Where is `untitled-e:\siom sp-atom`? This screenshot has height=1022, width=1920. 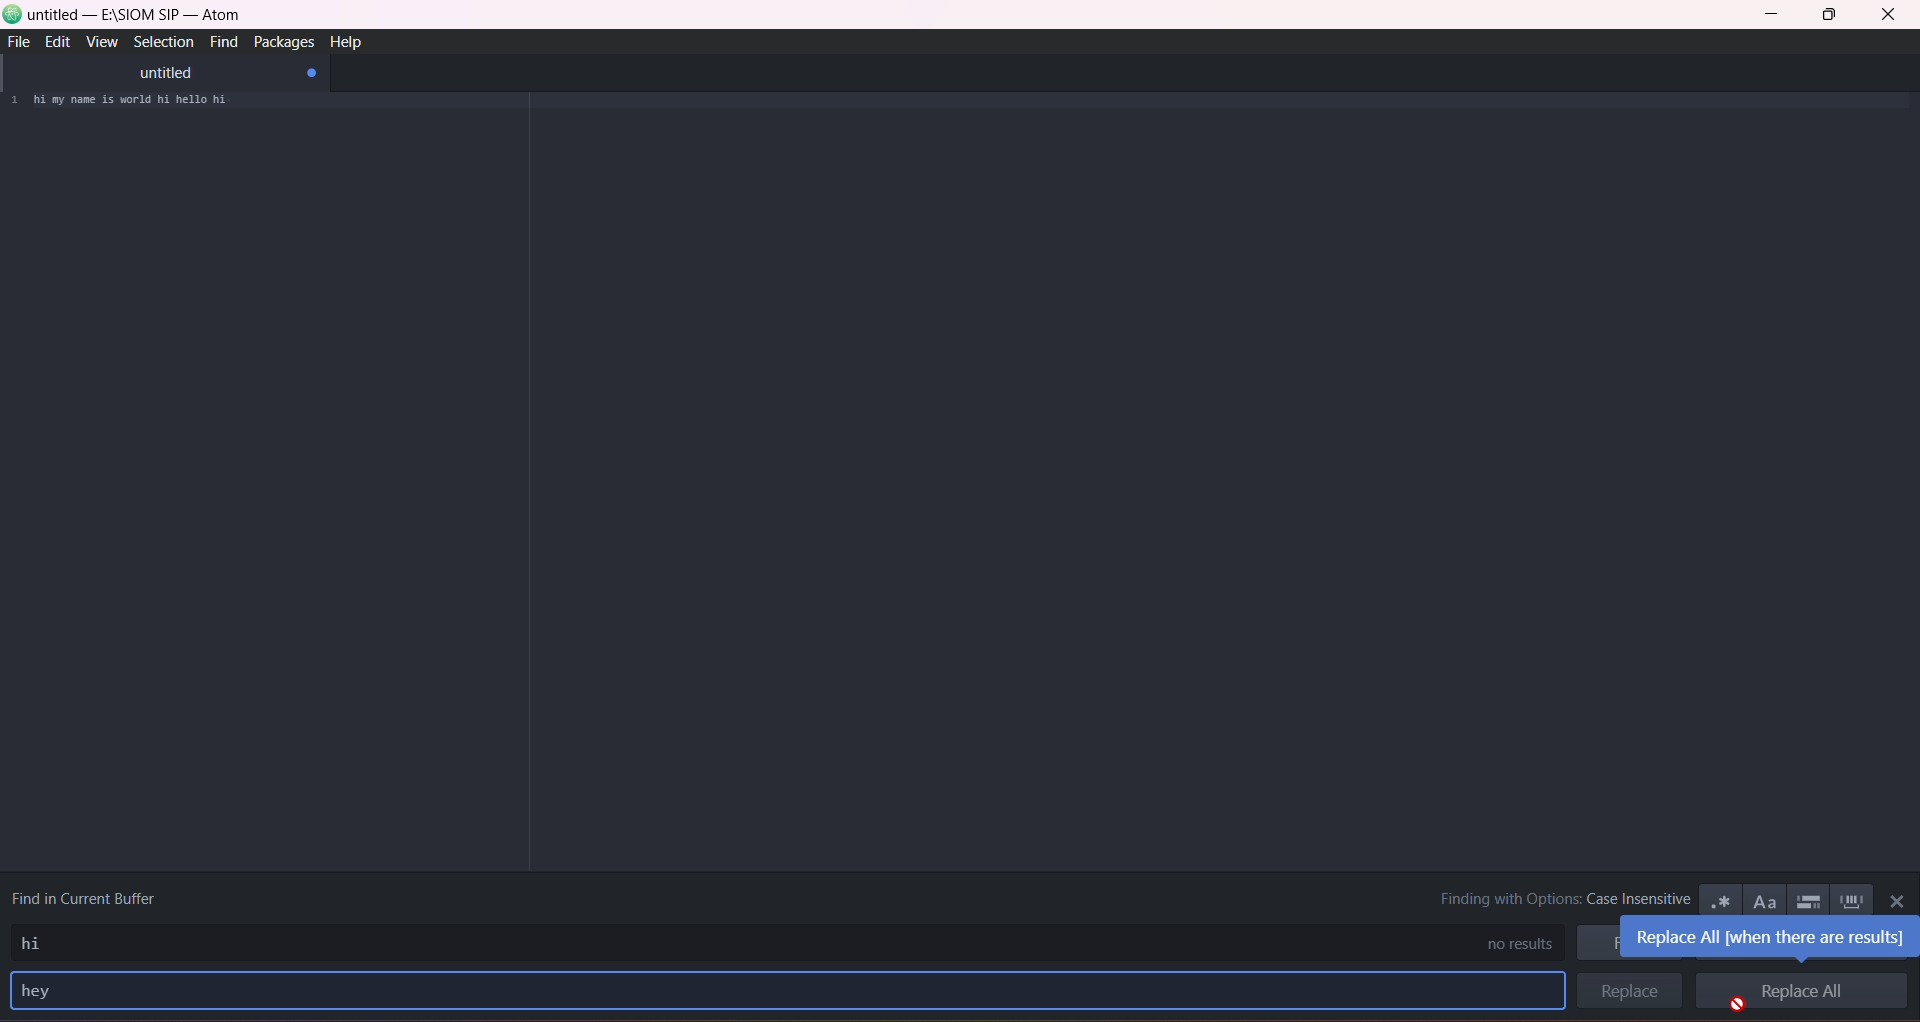
untitled-e:\siom sp-atom is located at coordinates (137, 16).